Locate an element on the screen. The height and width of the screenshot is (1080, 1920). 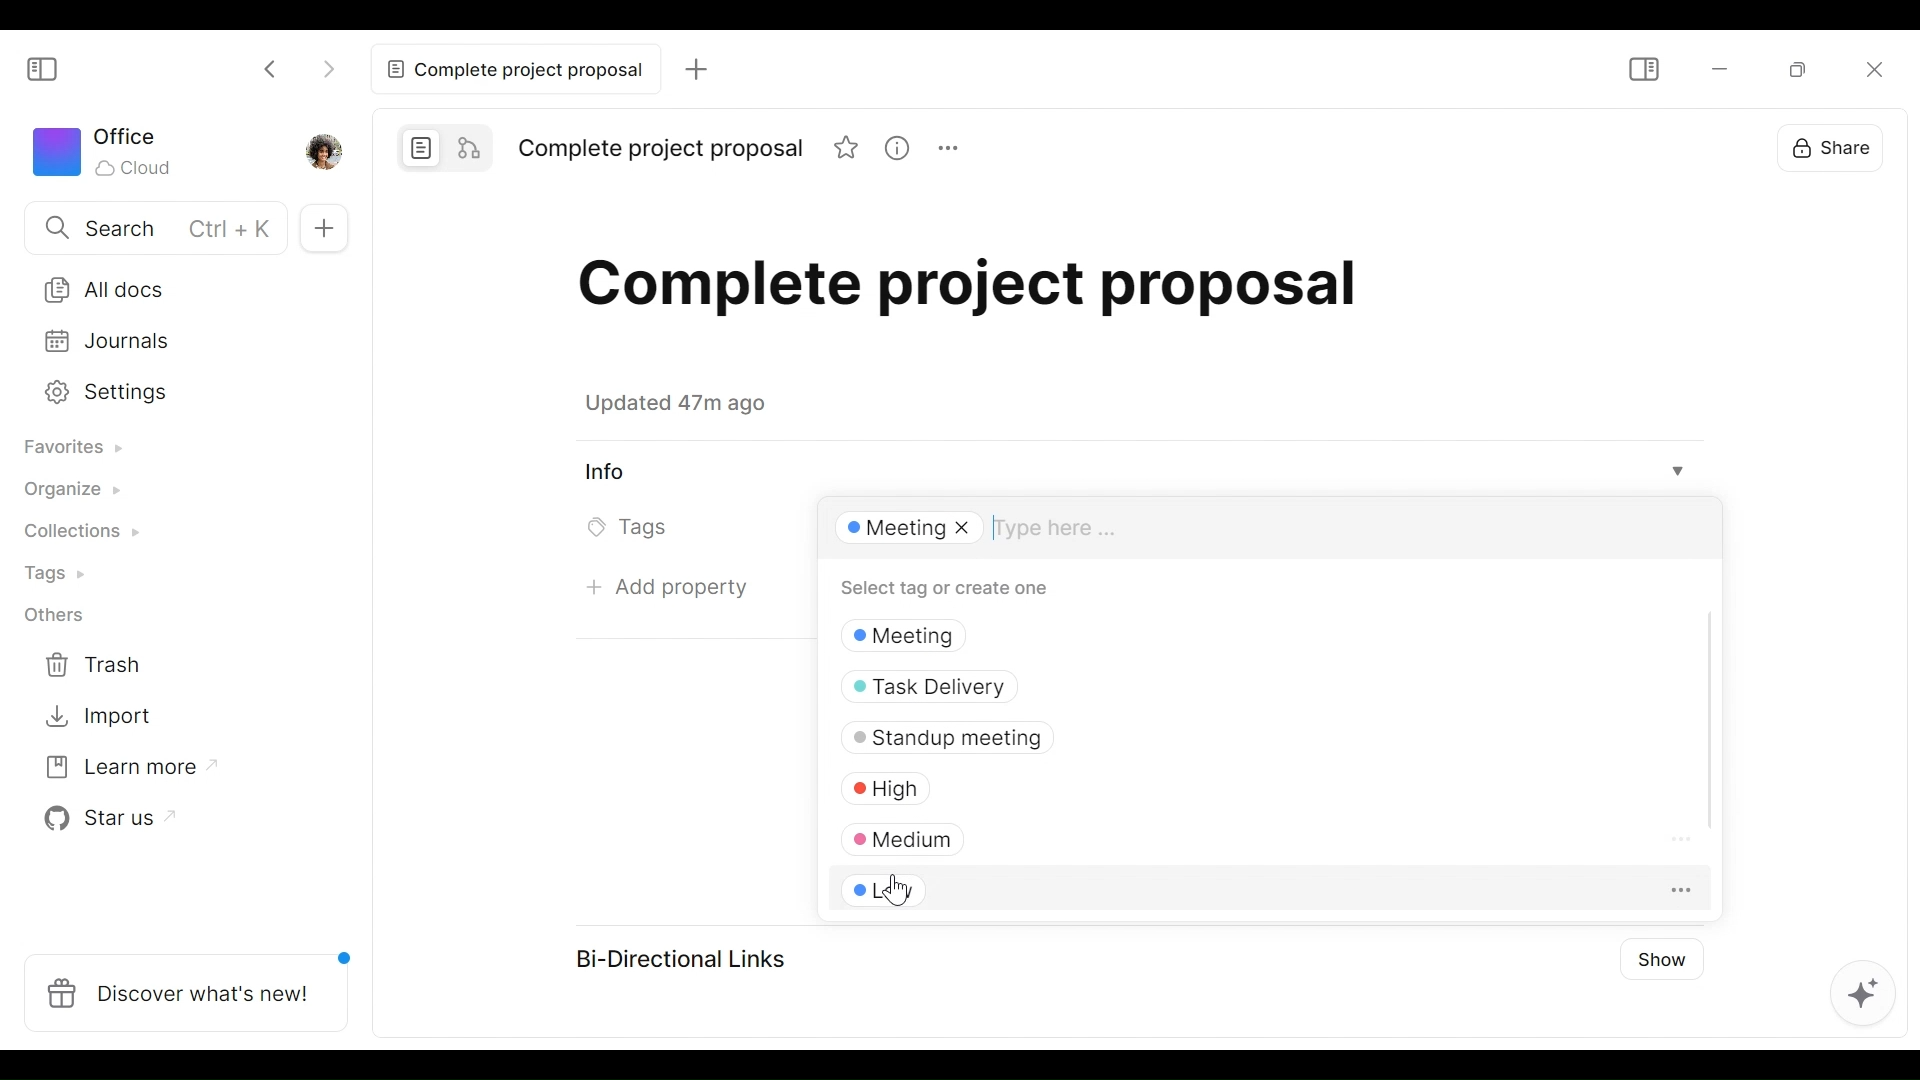
Cursor is located at coordinates (898, 892).